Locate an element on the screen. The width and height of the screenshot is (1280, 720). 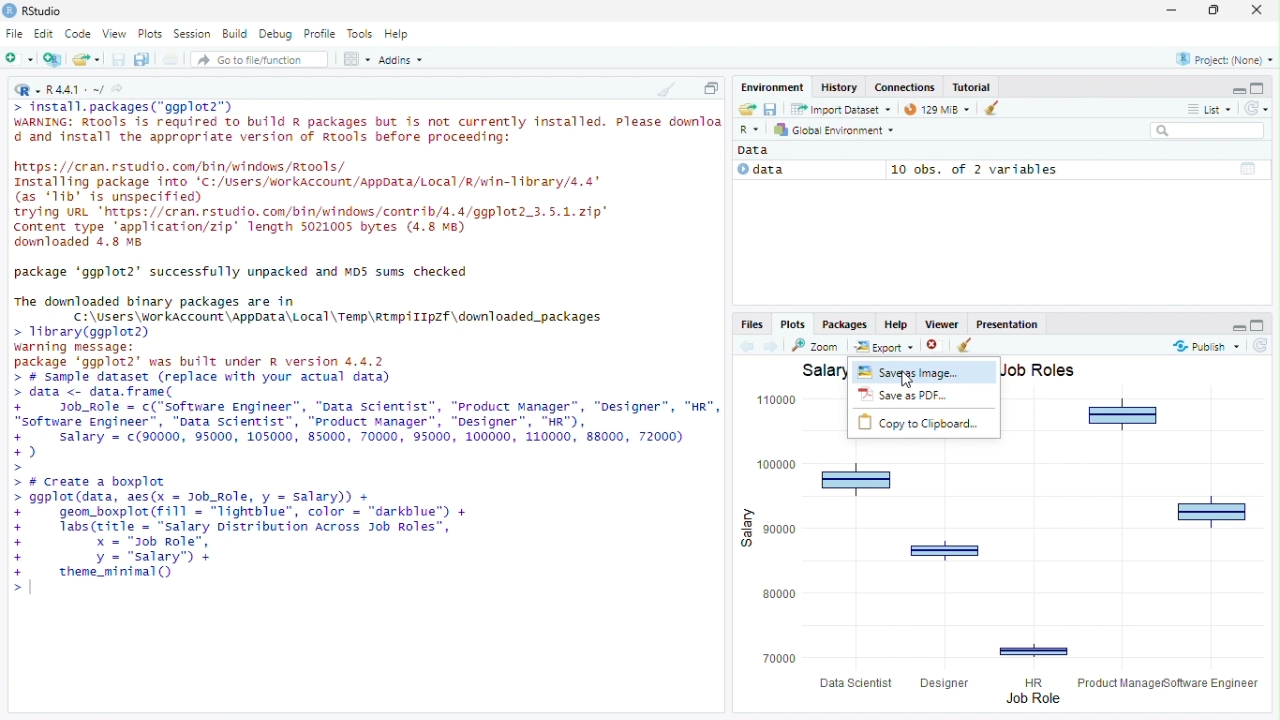
next topic is located at coordinates (772, 346).